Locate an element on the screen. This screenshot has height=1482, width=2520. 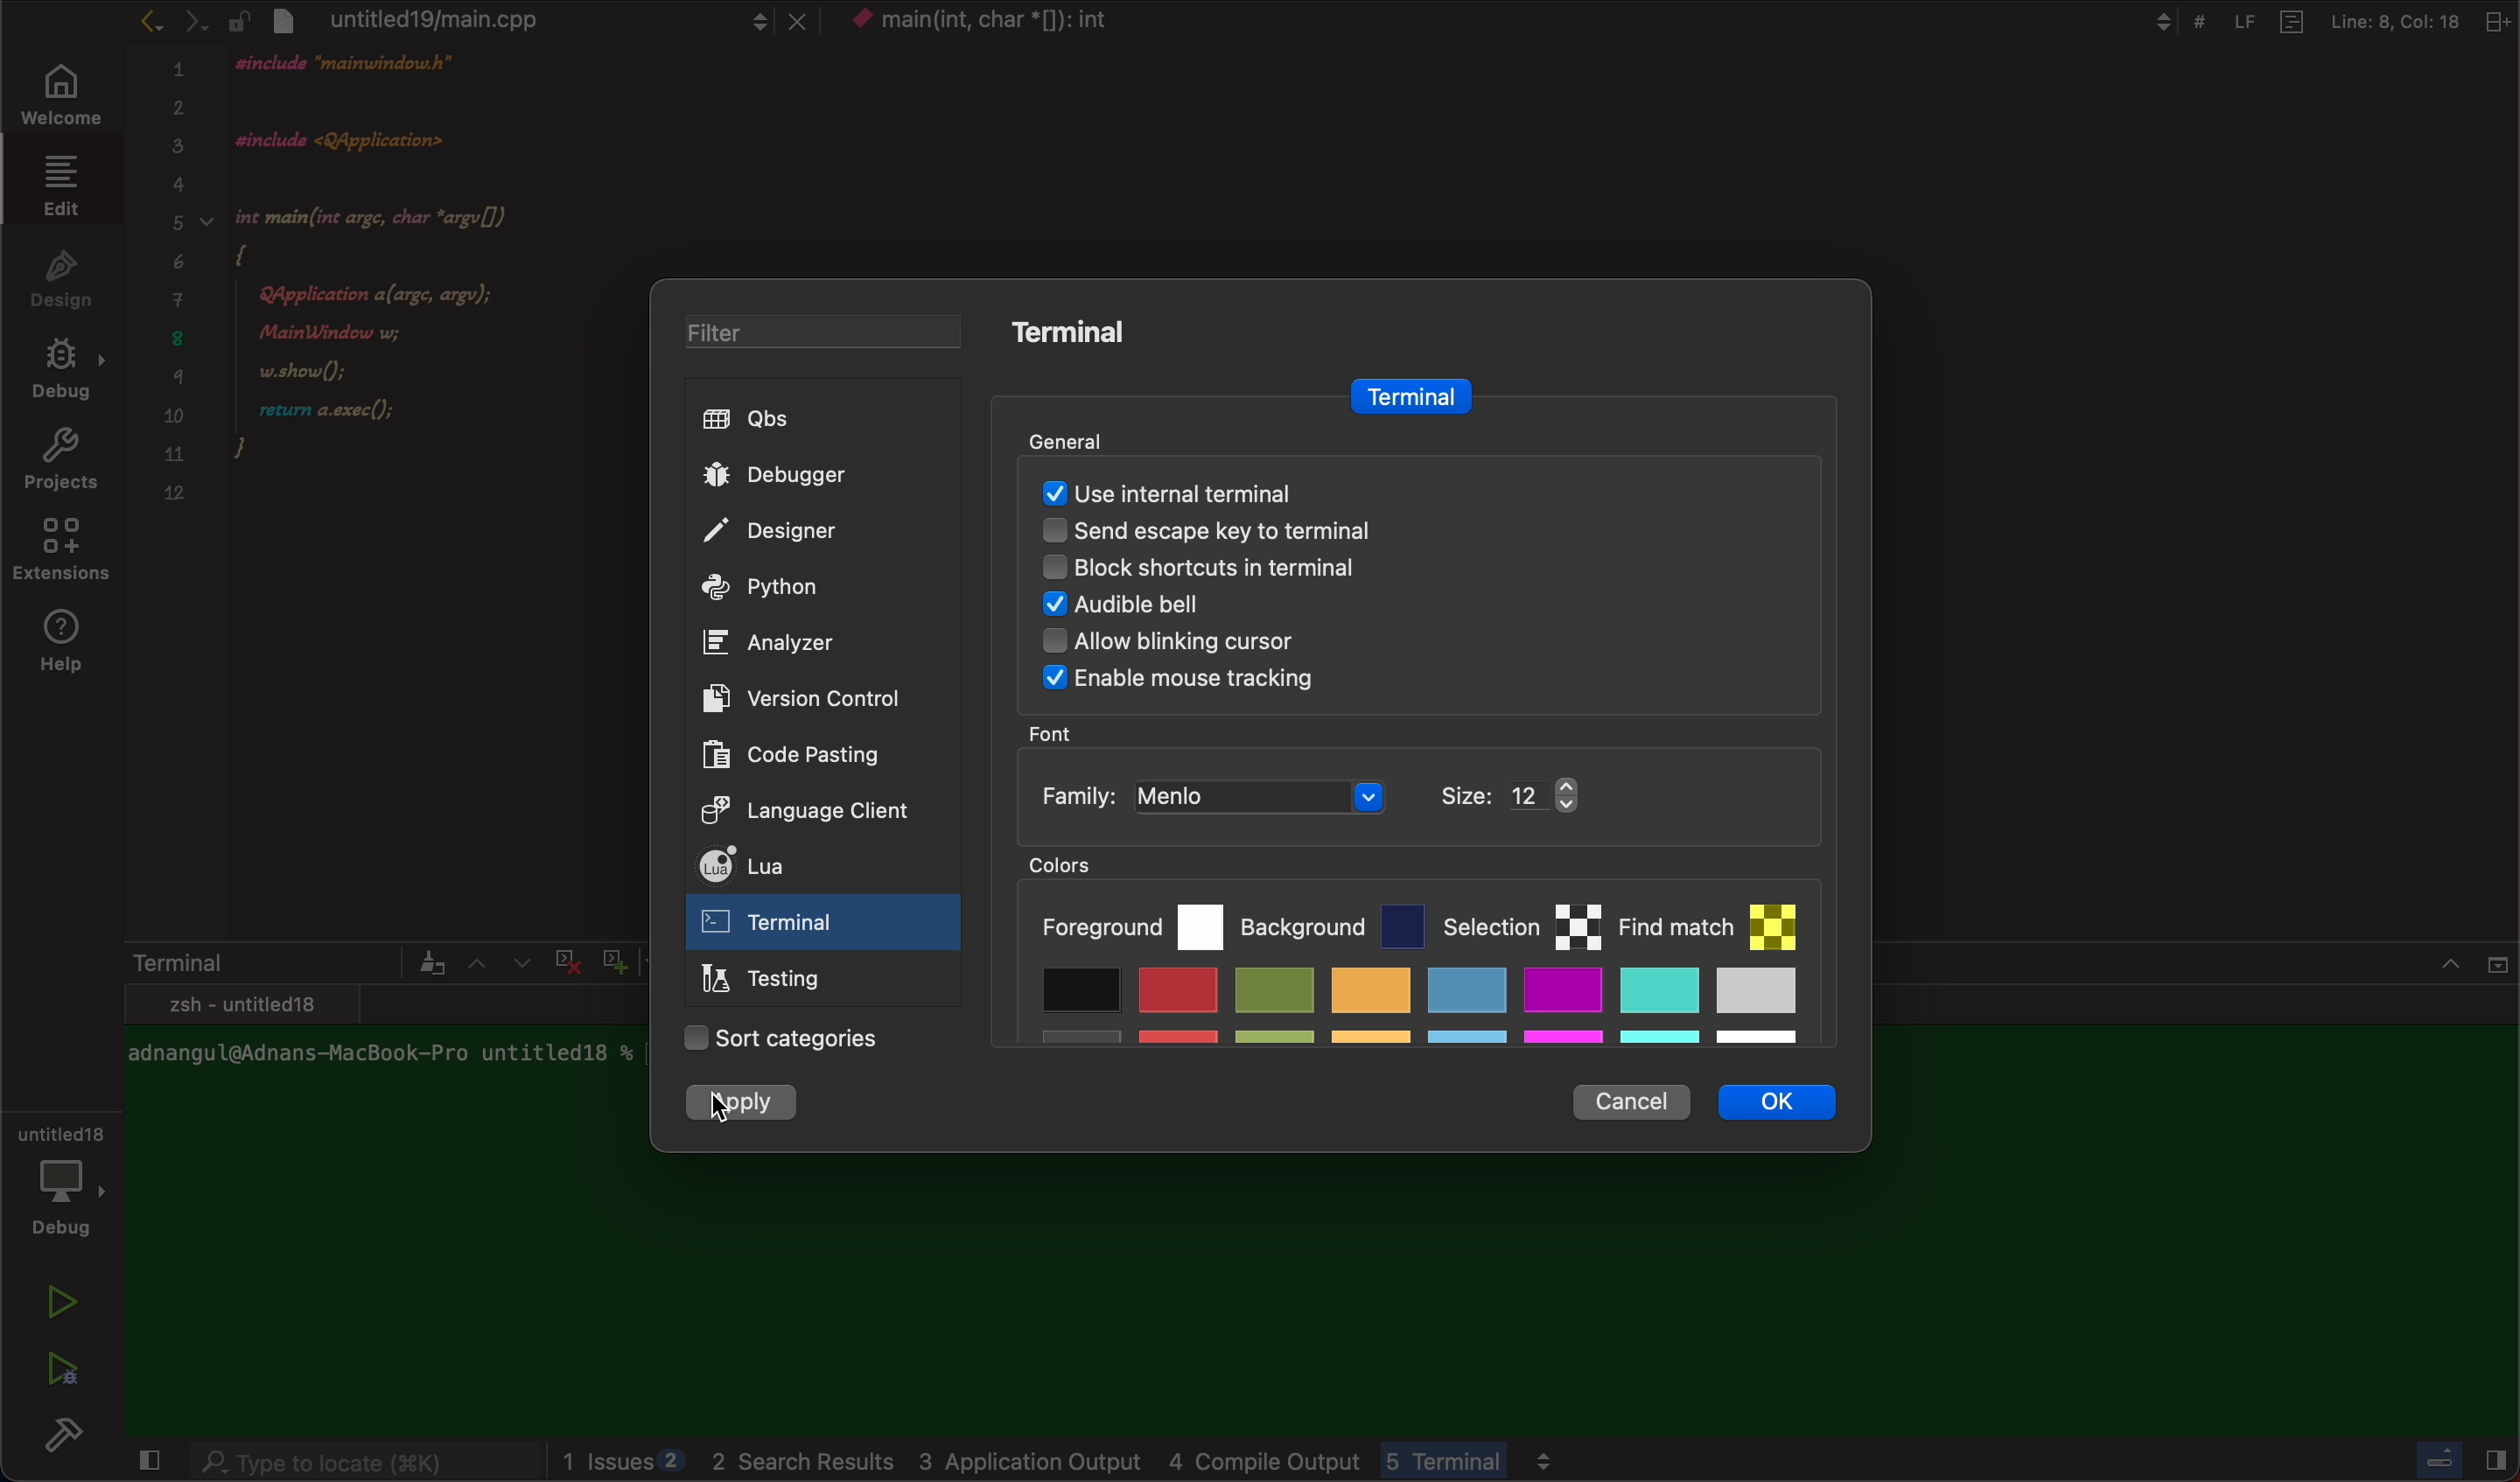
cancel is located at coordinates (1629, 1103).